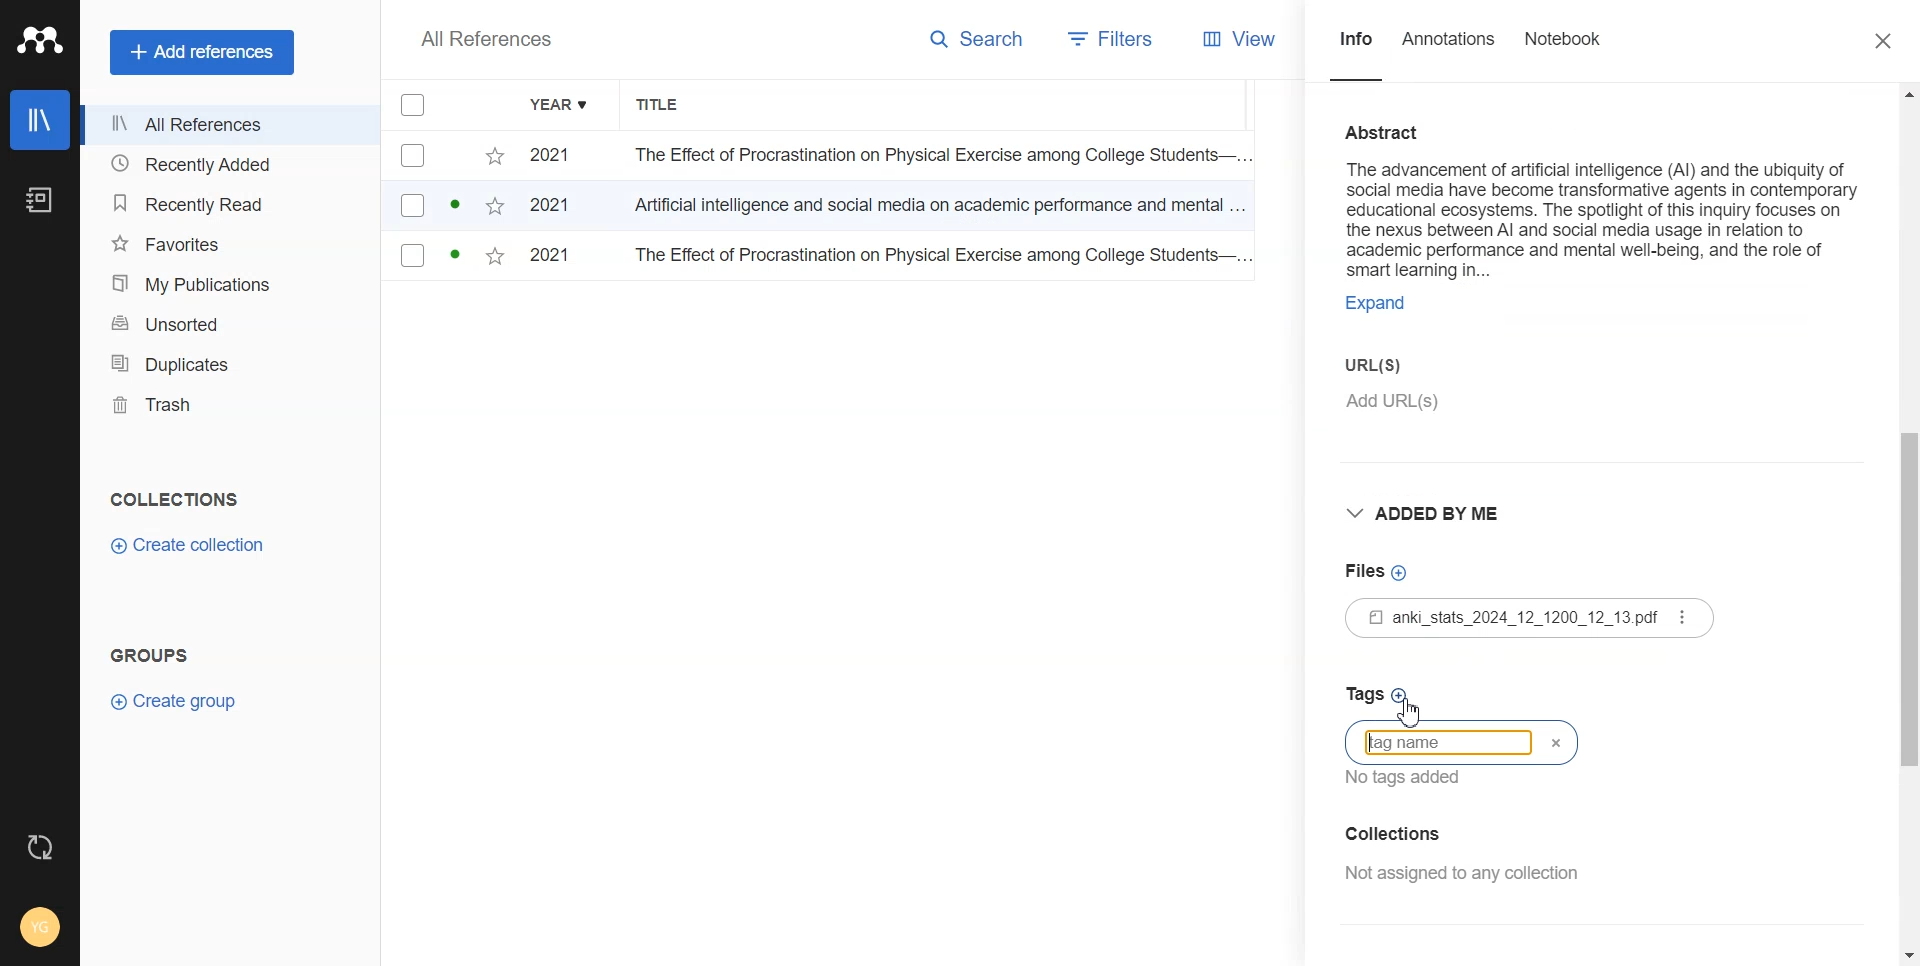 The image size is (1920, 966). What do you see at coordinates (1565, 51) in the screenshot?
I see `Notebook` at bounding box center [1565, 51].